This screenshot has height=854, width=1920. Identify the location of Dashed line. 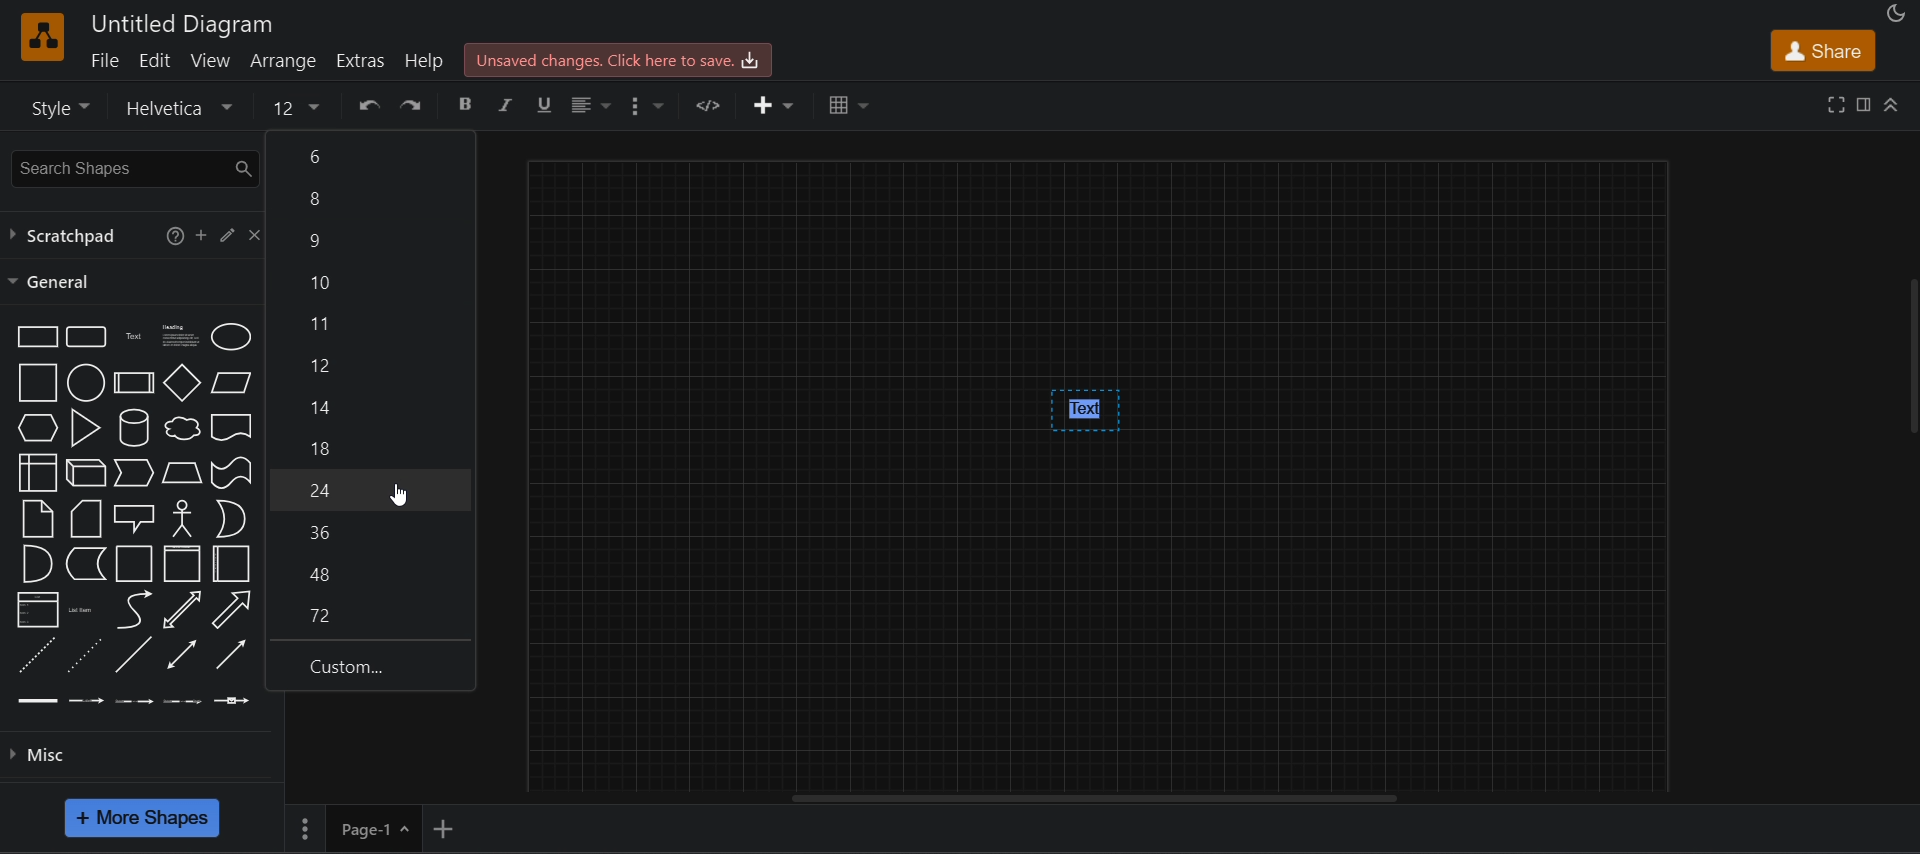
(37, 654).